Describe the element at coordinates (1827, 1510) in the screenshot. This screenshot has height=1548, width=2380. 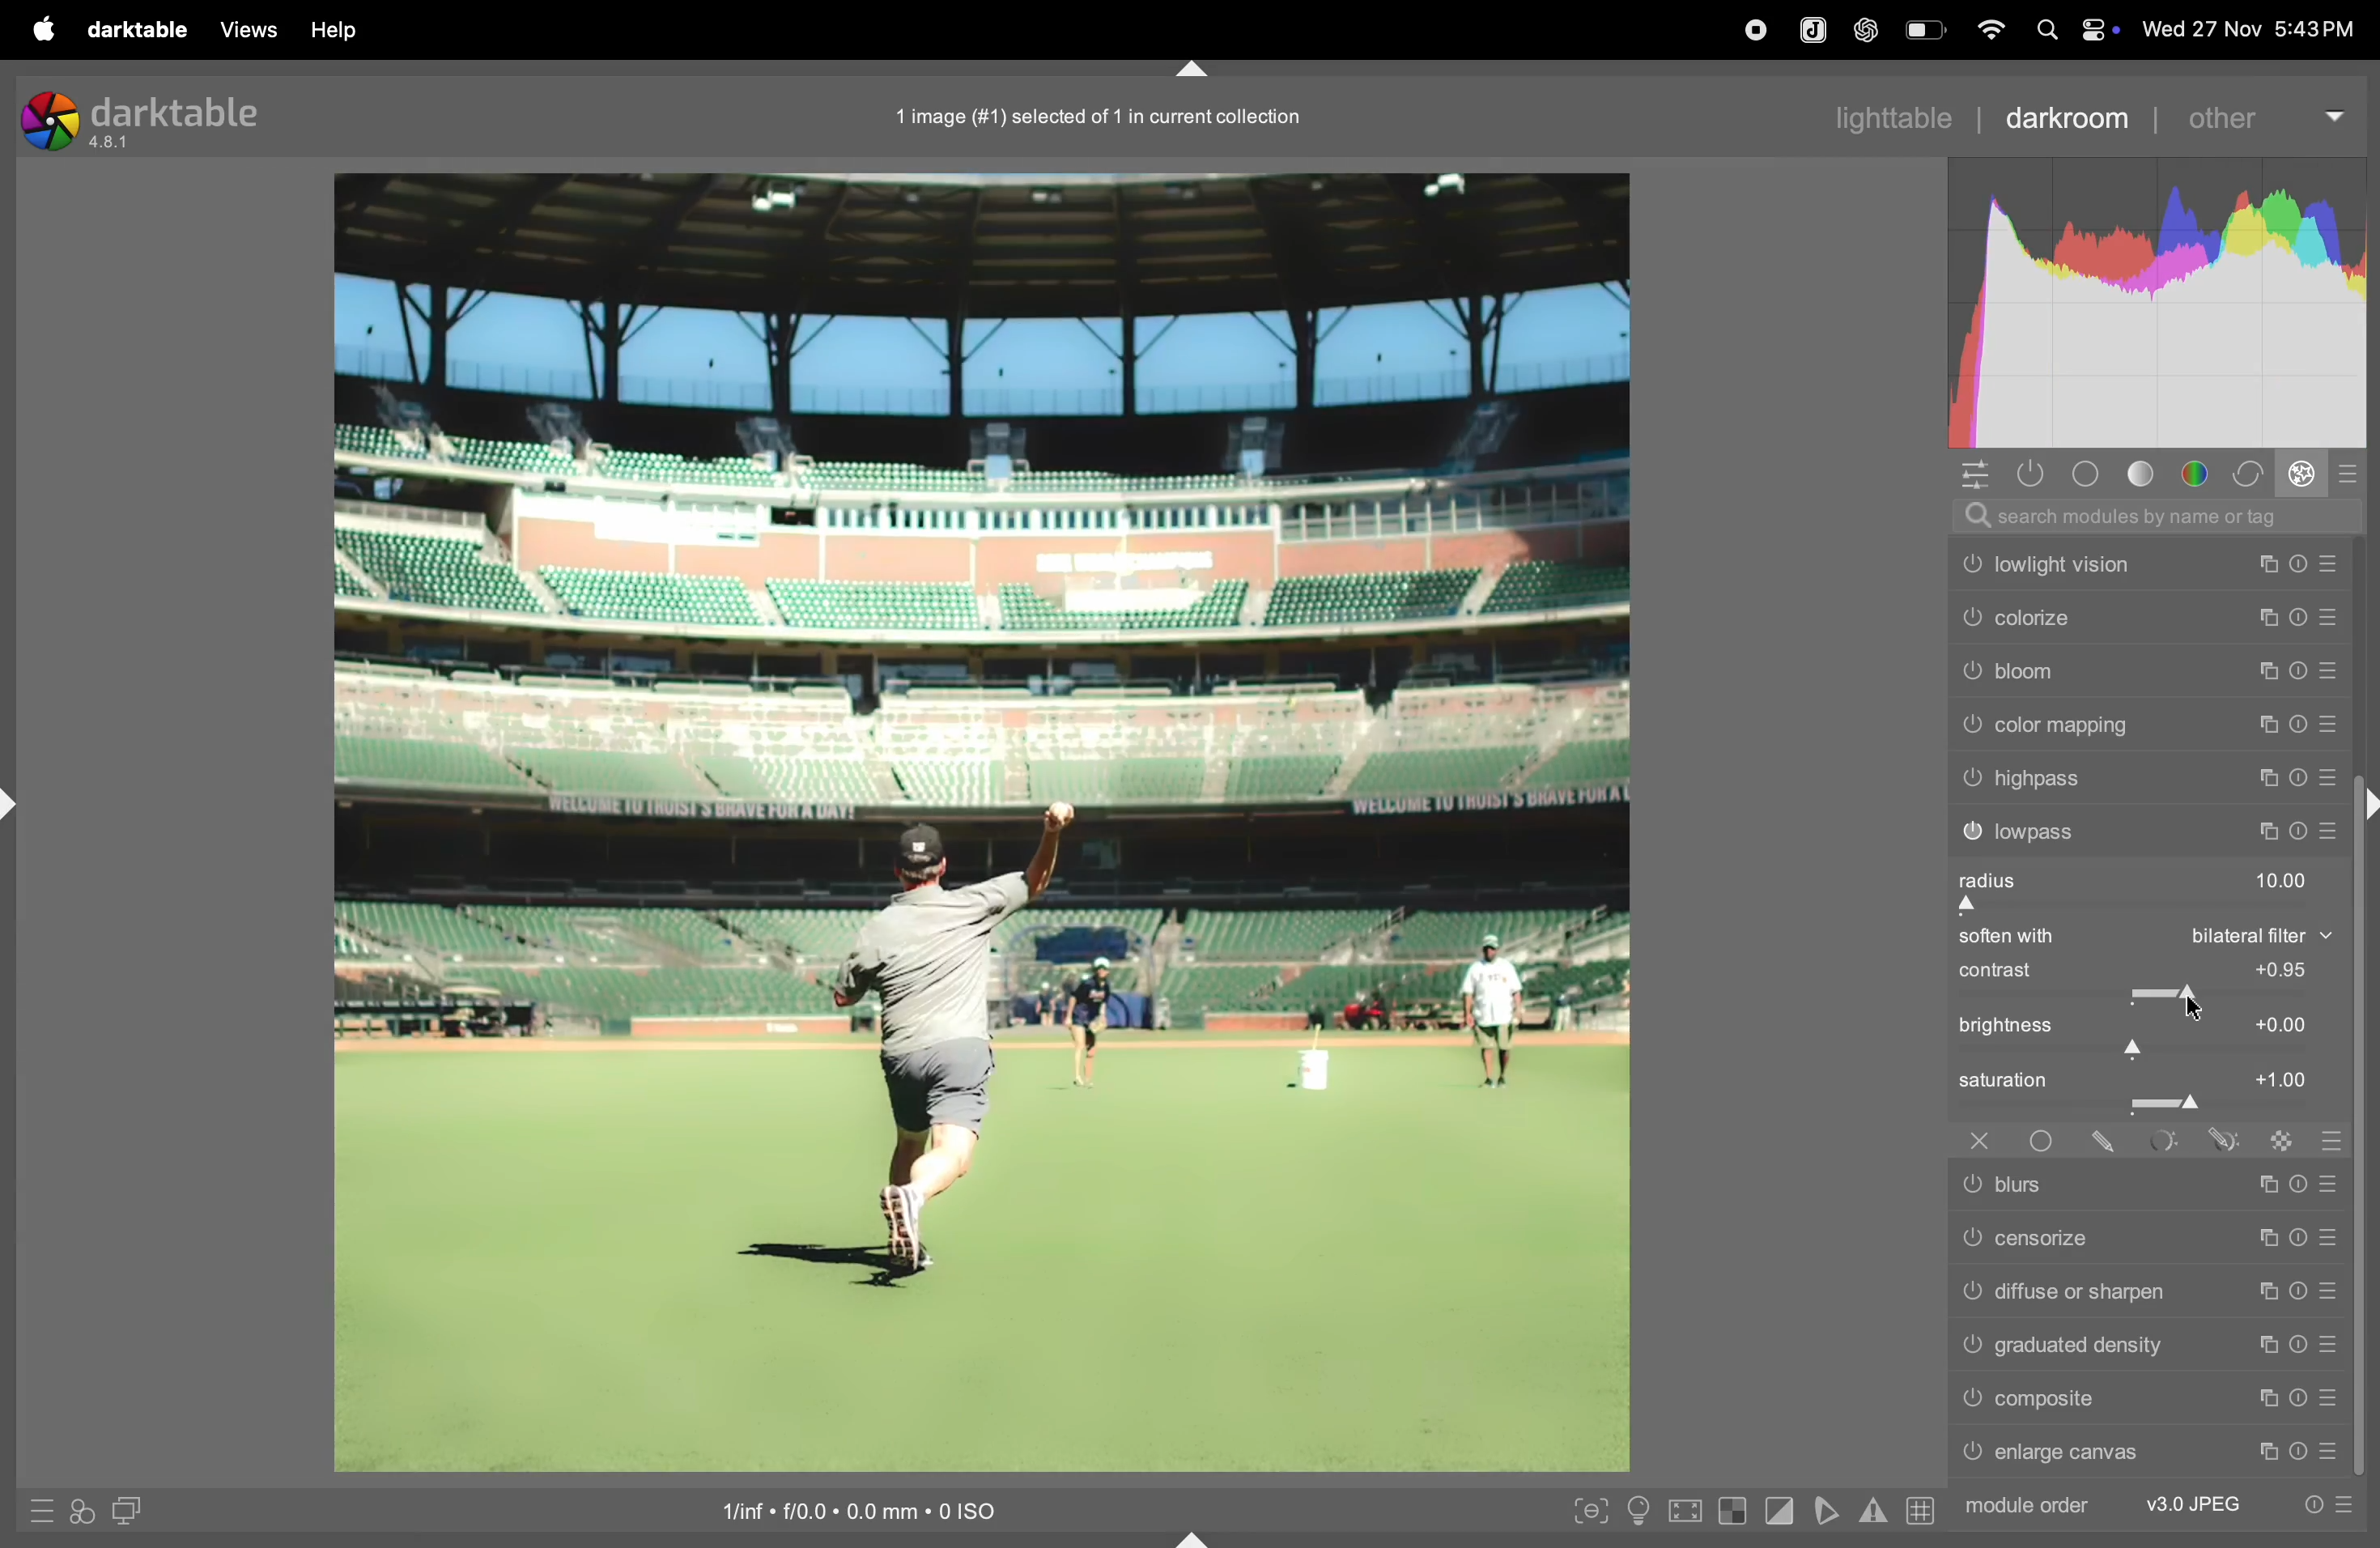
I see `toggle soft proffing` at that location.